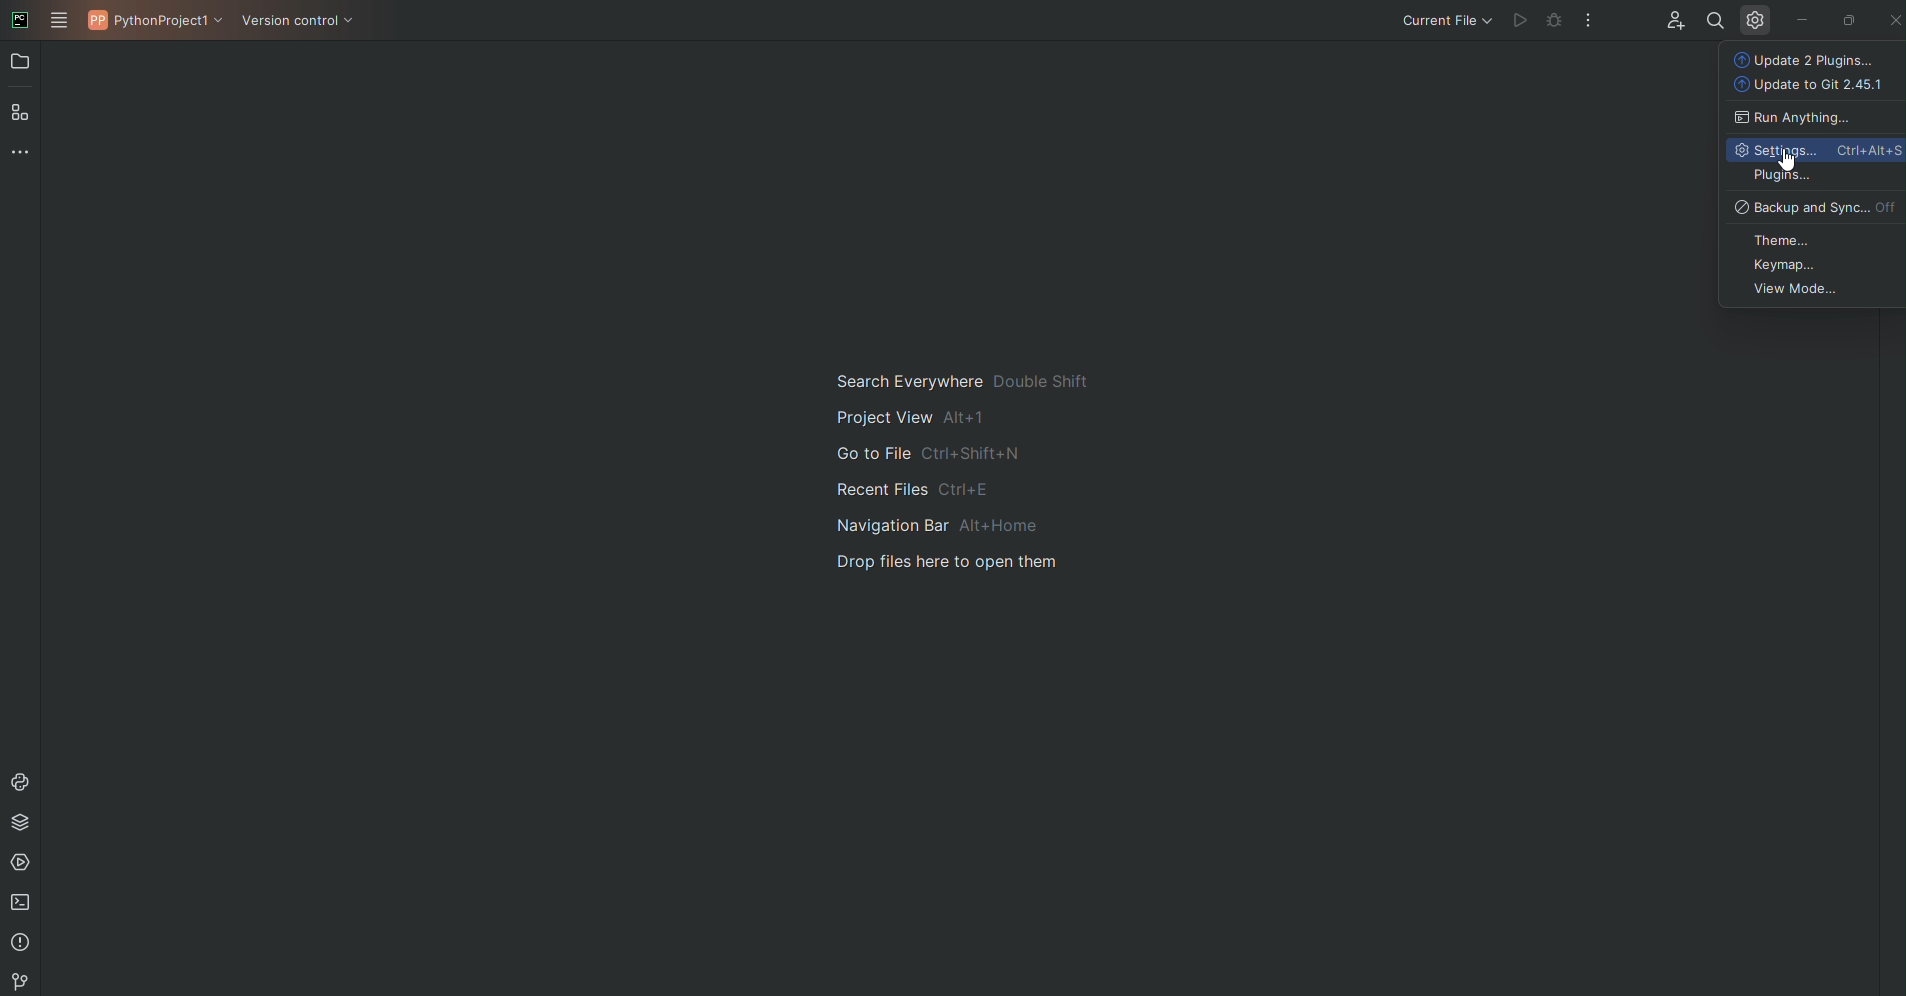  Describe the element at coordinates (927, 452) in the screenshot. I see `go to file` at that location.